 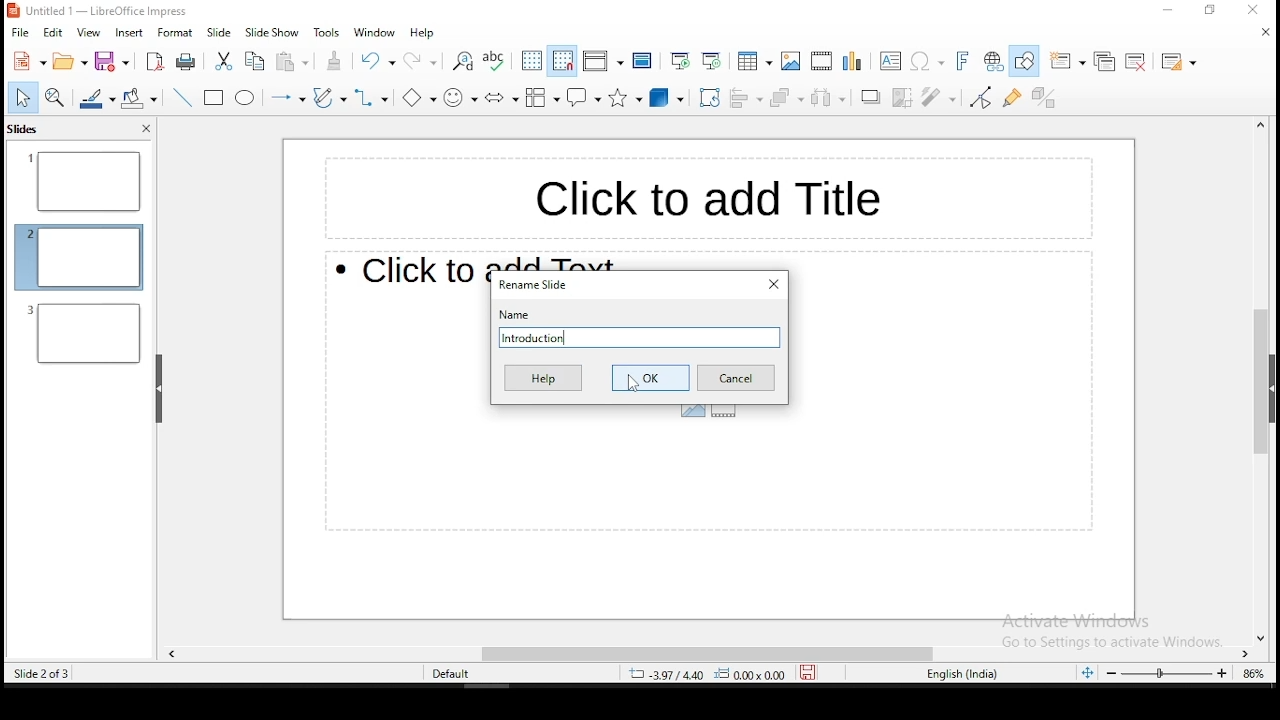 What do you see at coordinates (79, 255) in the screenshot?
I see `slide 2 (current slide)` at bounding box center [79, 255].